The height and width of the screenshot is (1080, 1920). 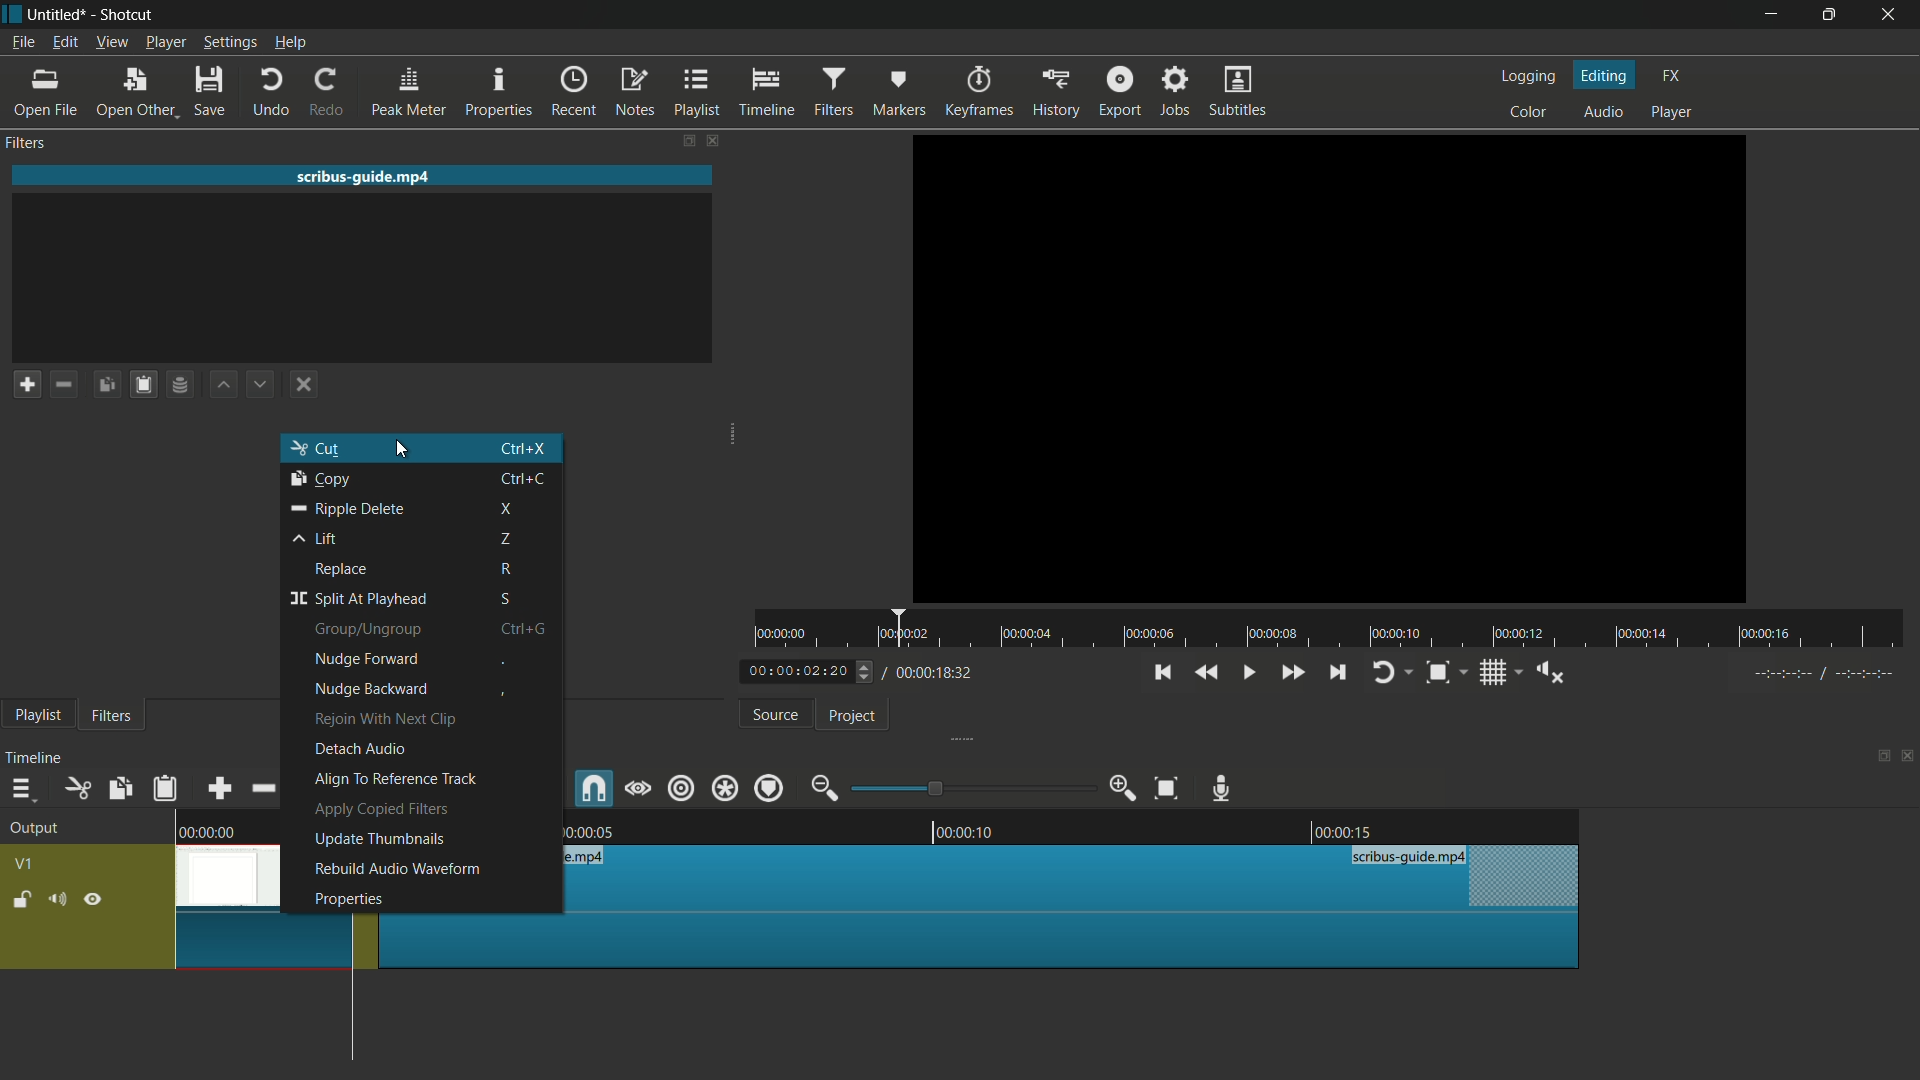 I want to click on ripple markers, so click(x=770, y=787).